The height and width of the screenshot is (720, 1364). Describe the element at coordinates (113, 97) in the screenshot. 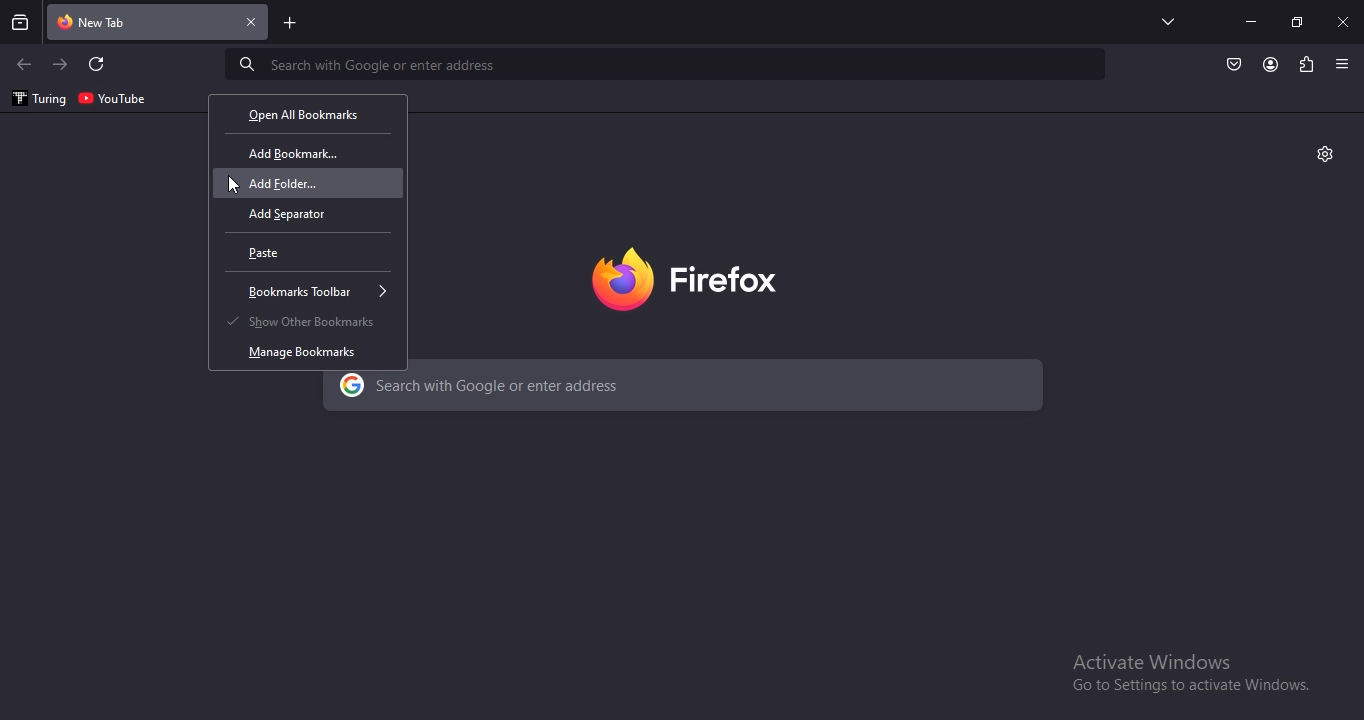

I see `youtube` at that location.